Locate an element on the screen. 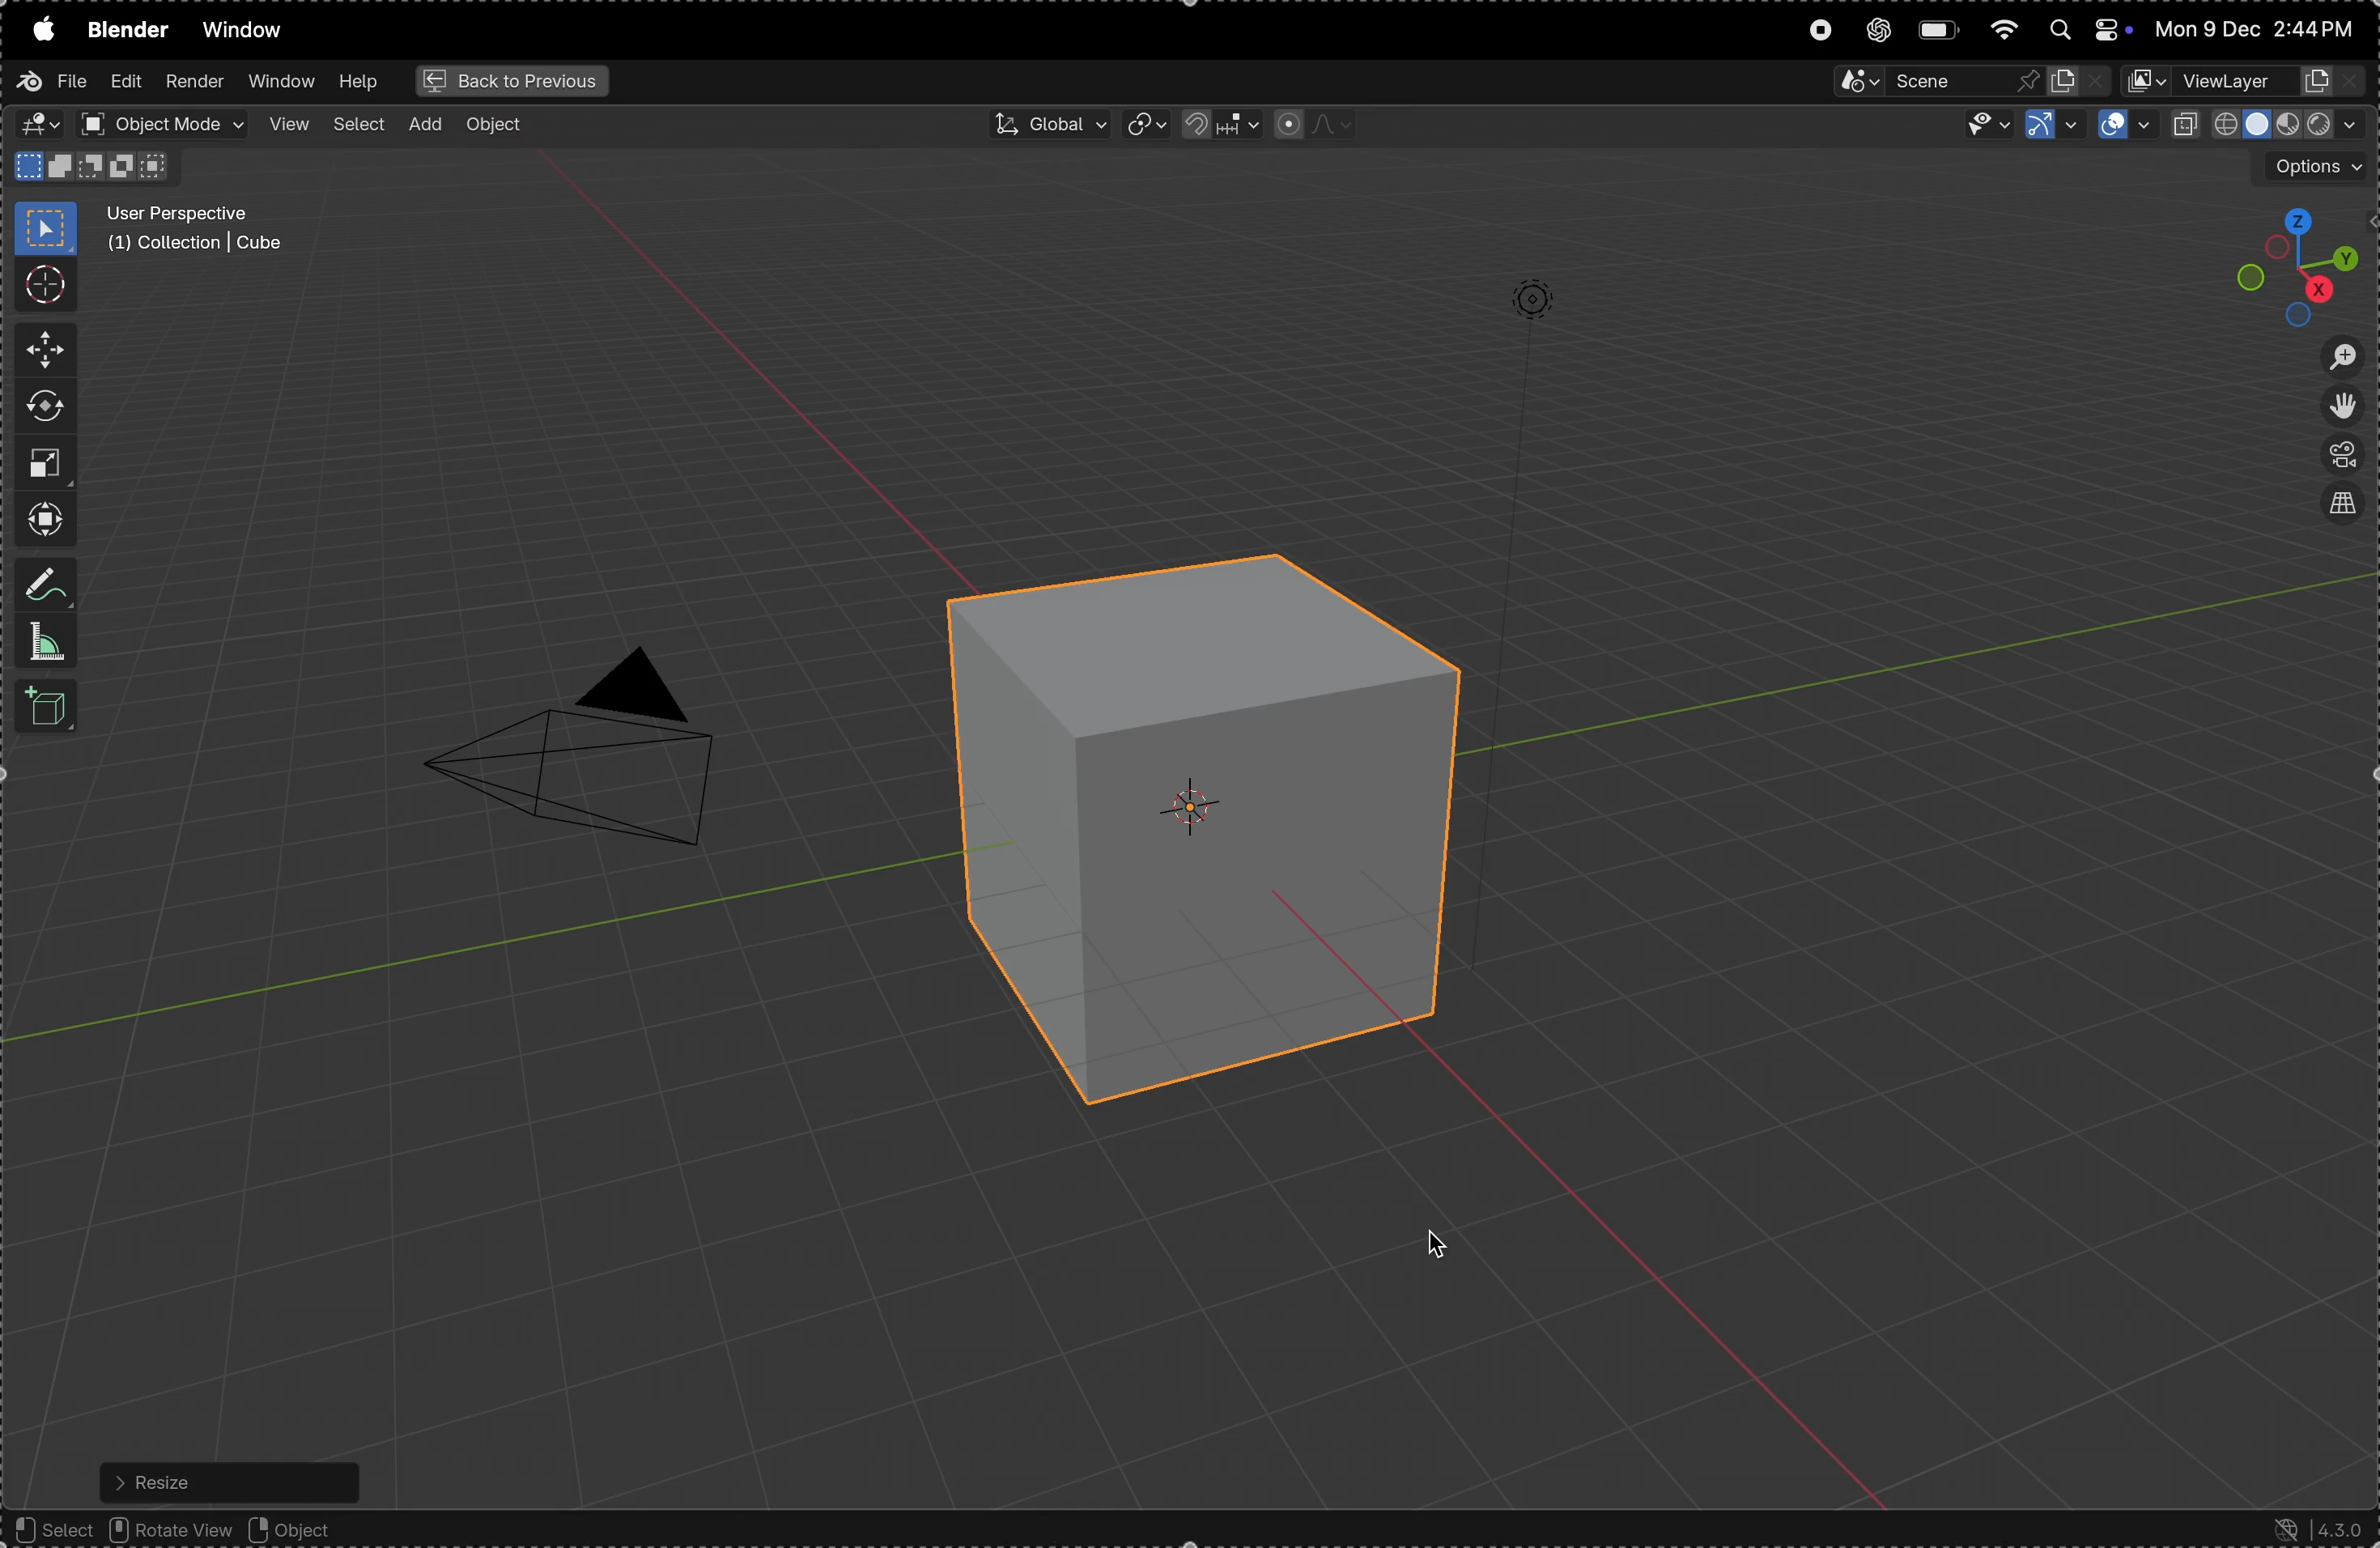  help is located at coordinates (360, 81).